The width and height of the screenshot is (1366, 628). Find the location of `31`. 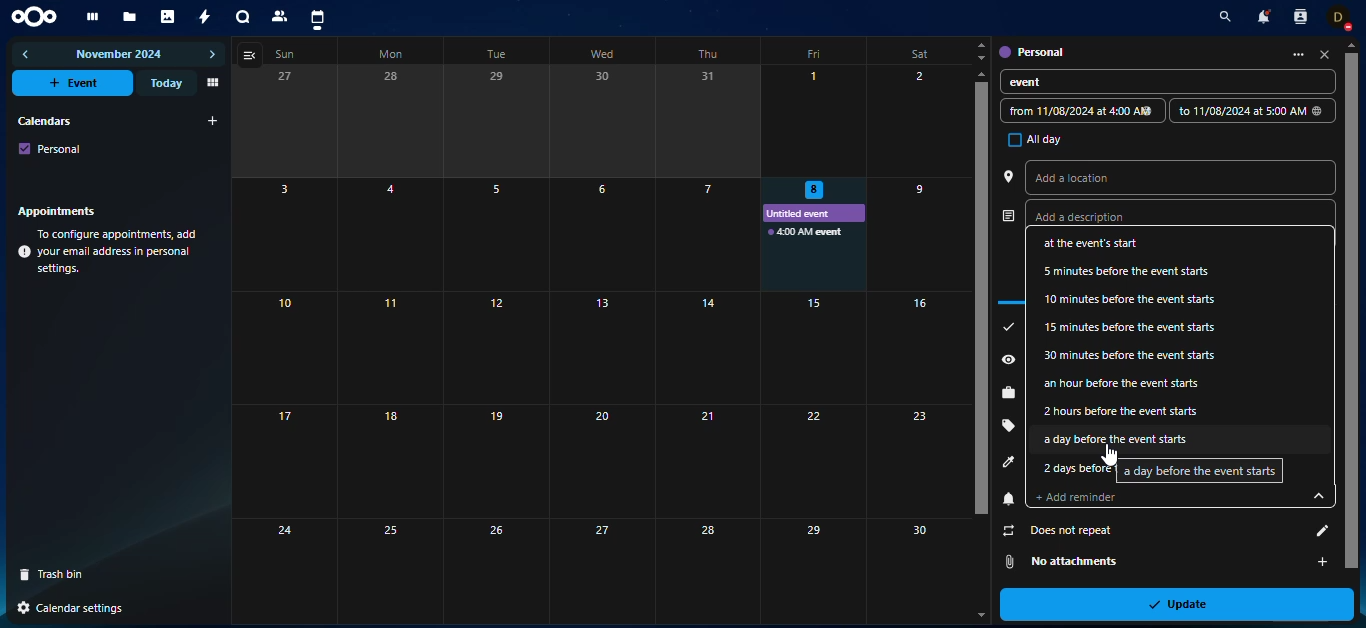

31 is located at coordinates (709, 121).